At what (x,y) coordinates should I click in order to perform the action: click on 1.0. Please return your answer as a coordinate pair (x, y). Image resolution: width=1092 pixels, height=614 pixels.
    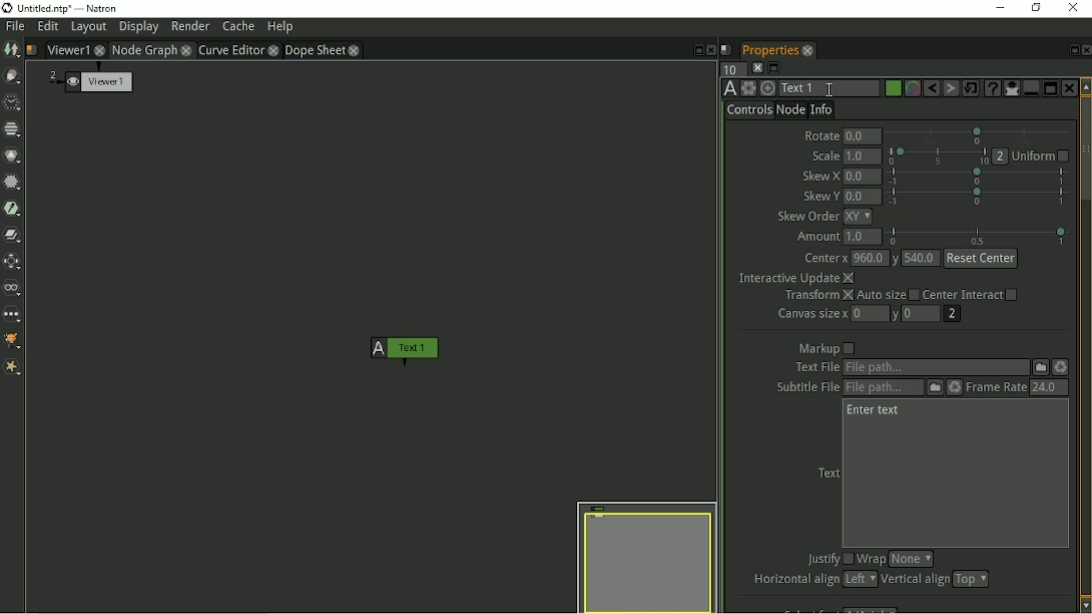
    Looking at the image, I should click on (863, 156).